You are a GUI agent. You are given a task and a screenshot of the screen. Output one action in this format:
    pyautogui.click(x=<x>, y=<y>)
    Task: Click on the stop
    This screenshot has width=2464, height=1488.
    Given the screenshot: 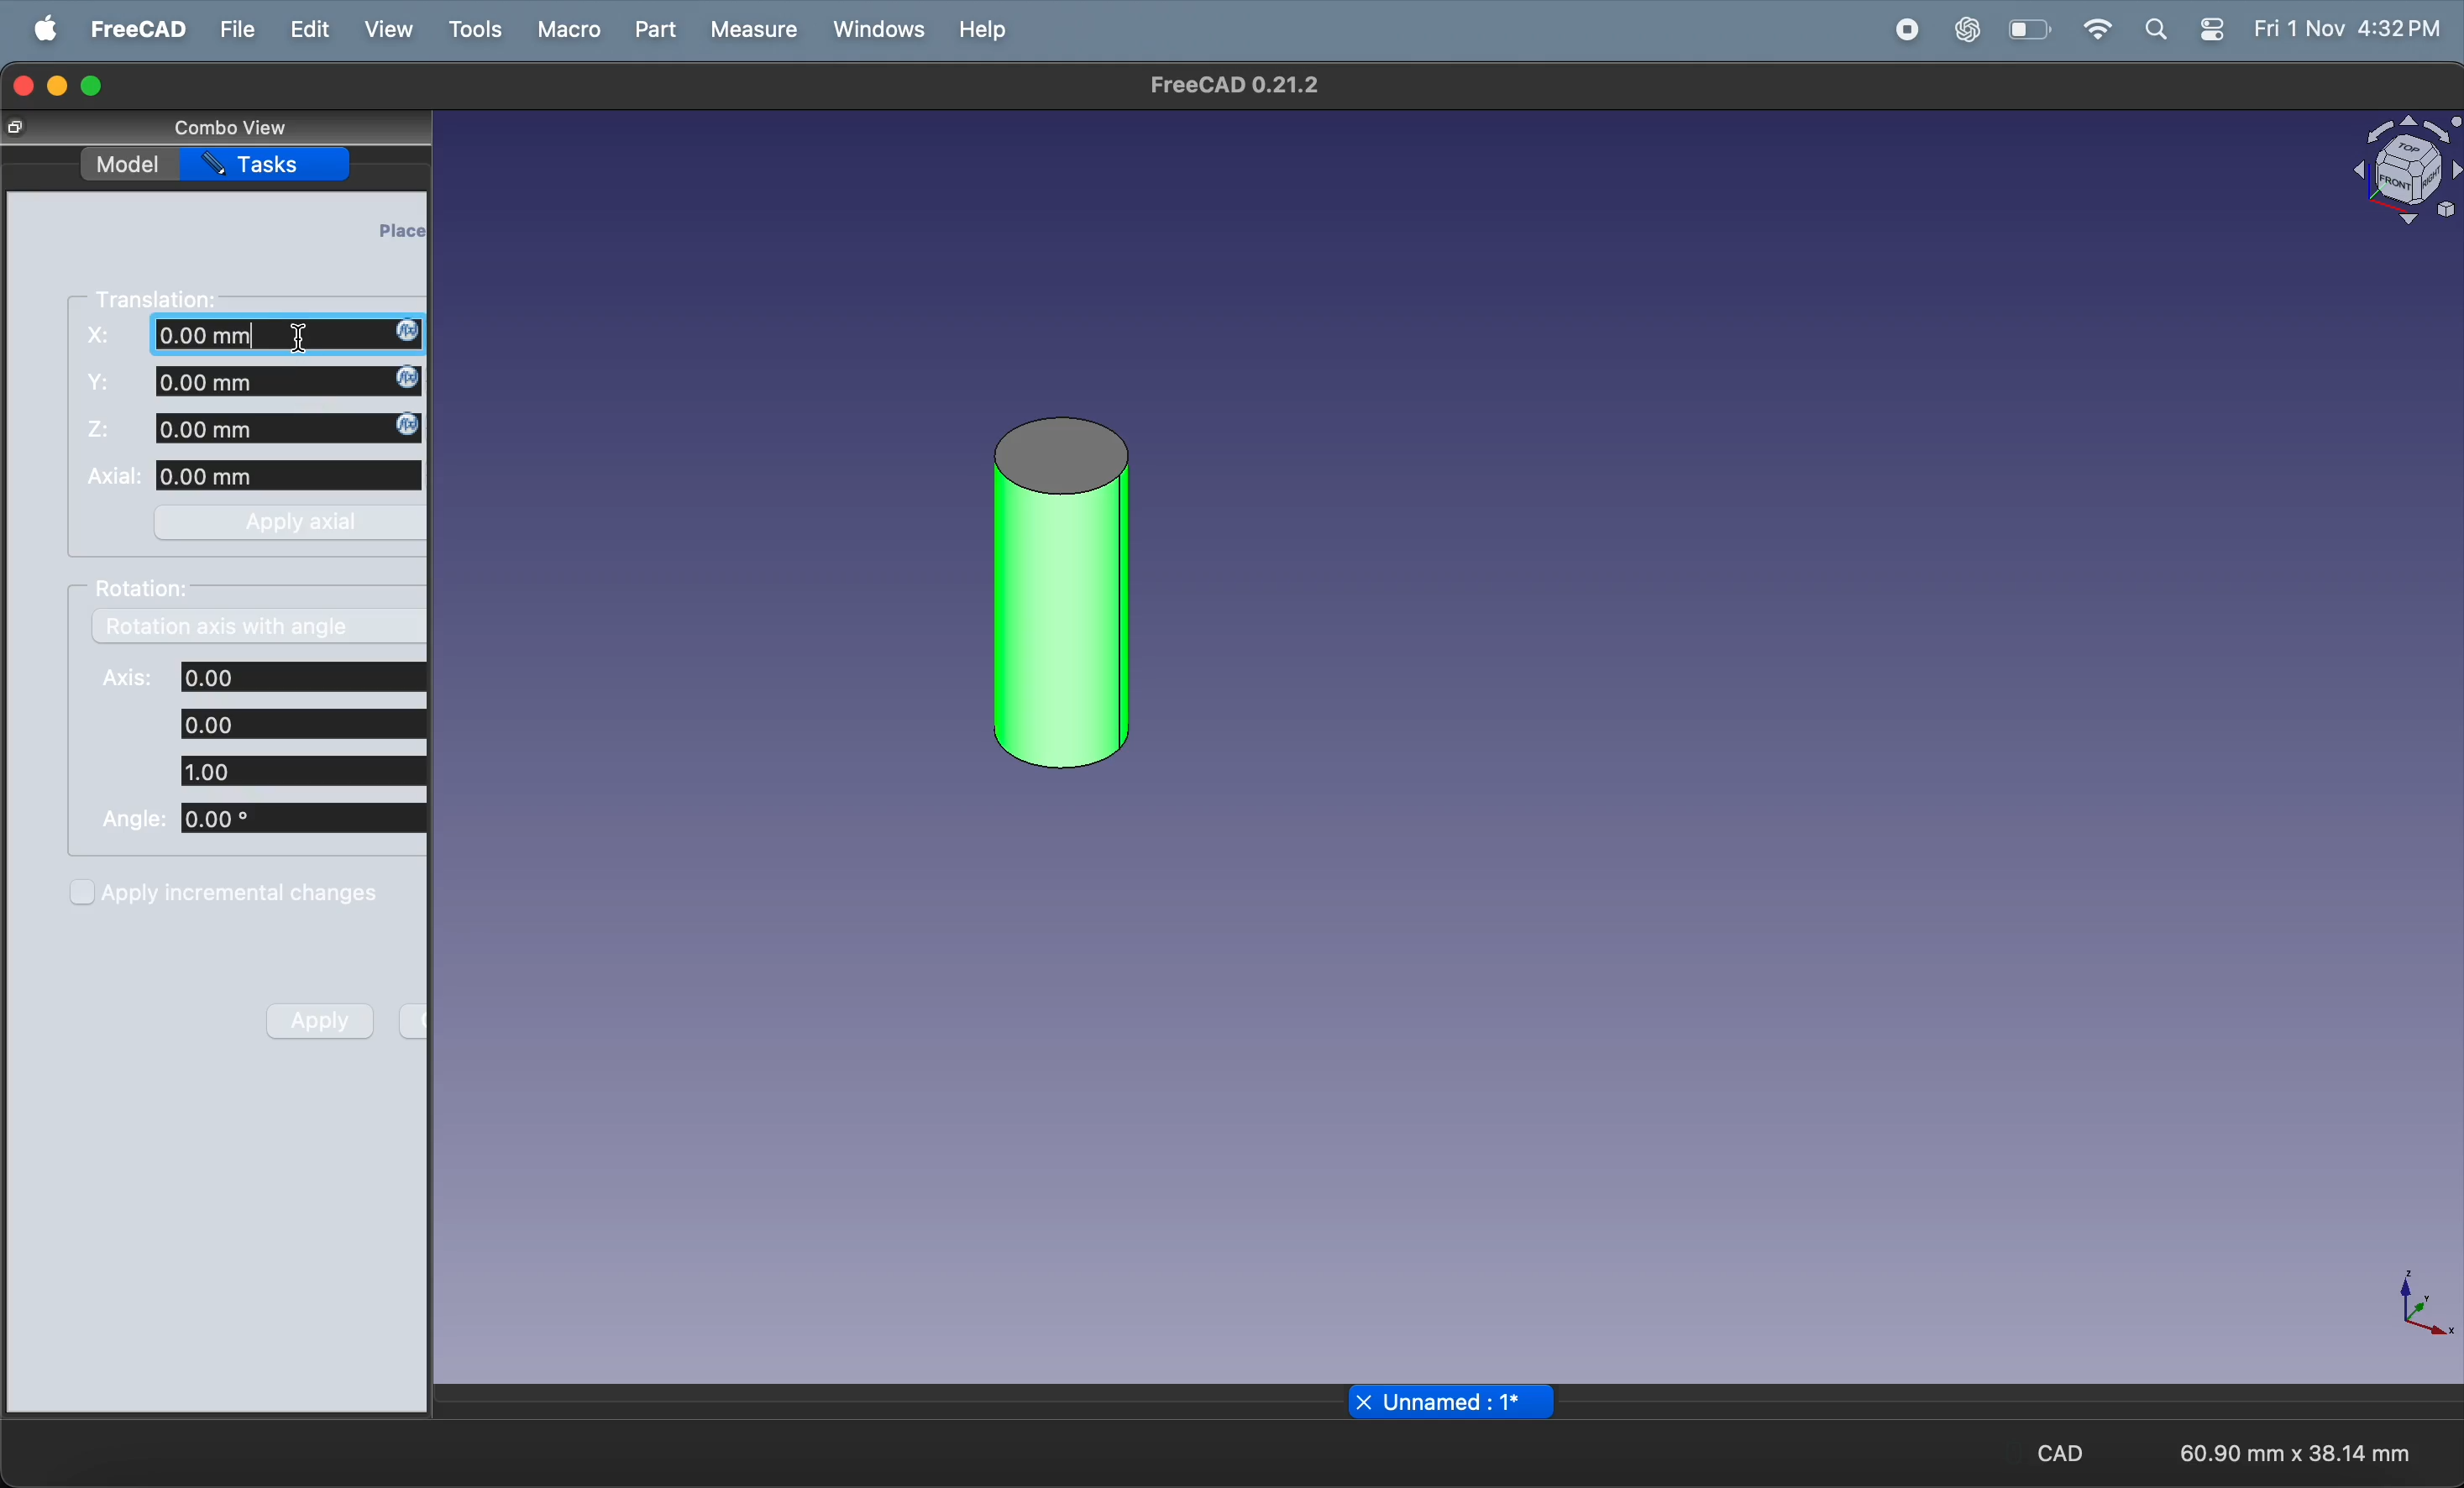 What is the action you would take?
    pyautogui.click(x=1829, y=30)
    